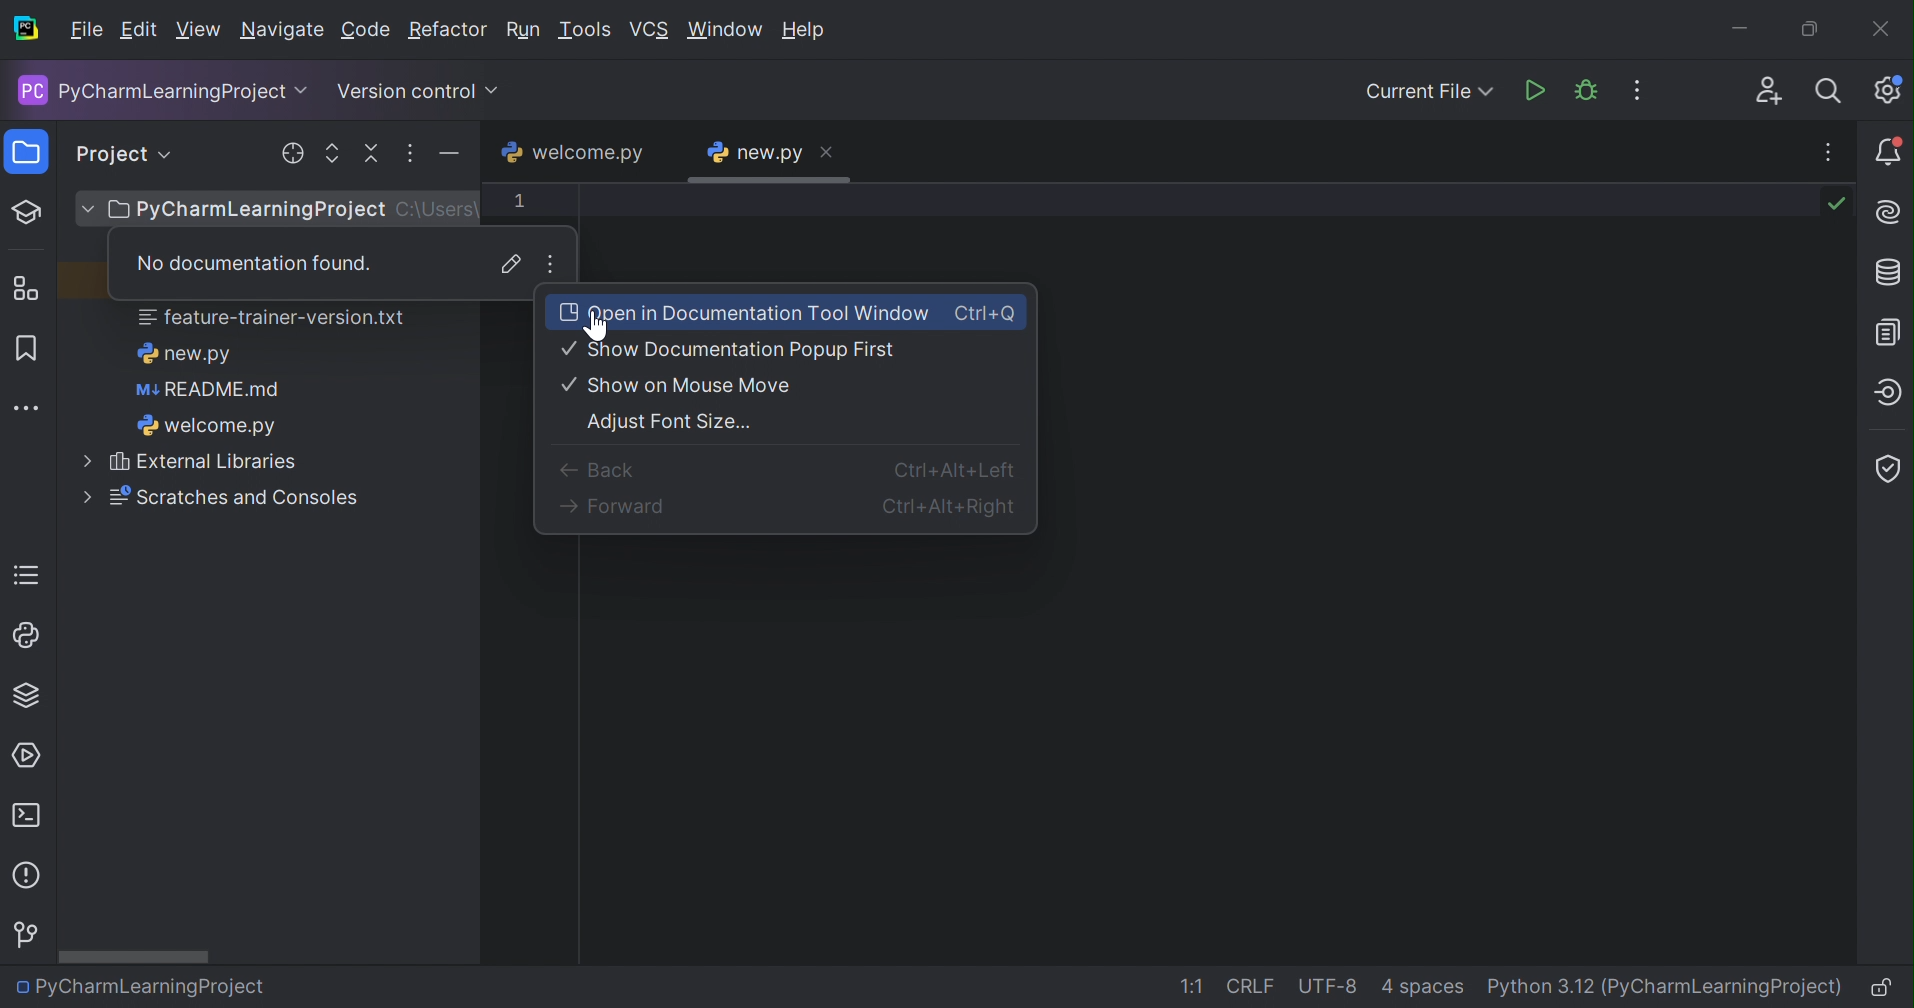 The image size is (1914, 1008). What do you see at coordinates (1887, 151) in the screenshot?
I see `Notifications` at bounding box center [1887, 151].